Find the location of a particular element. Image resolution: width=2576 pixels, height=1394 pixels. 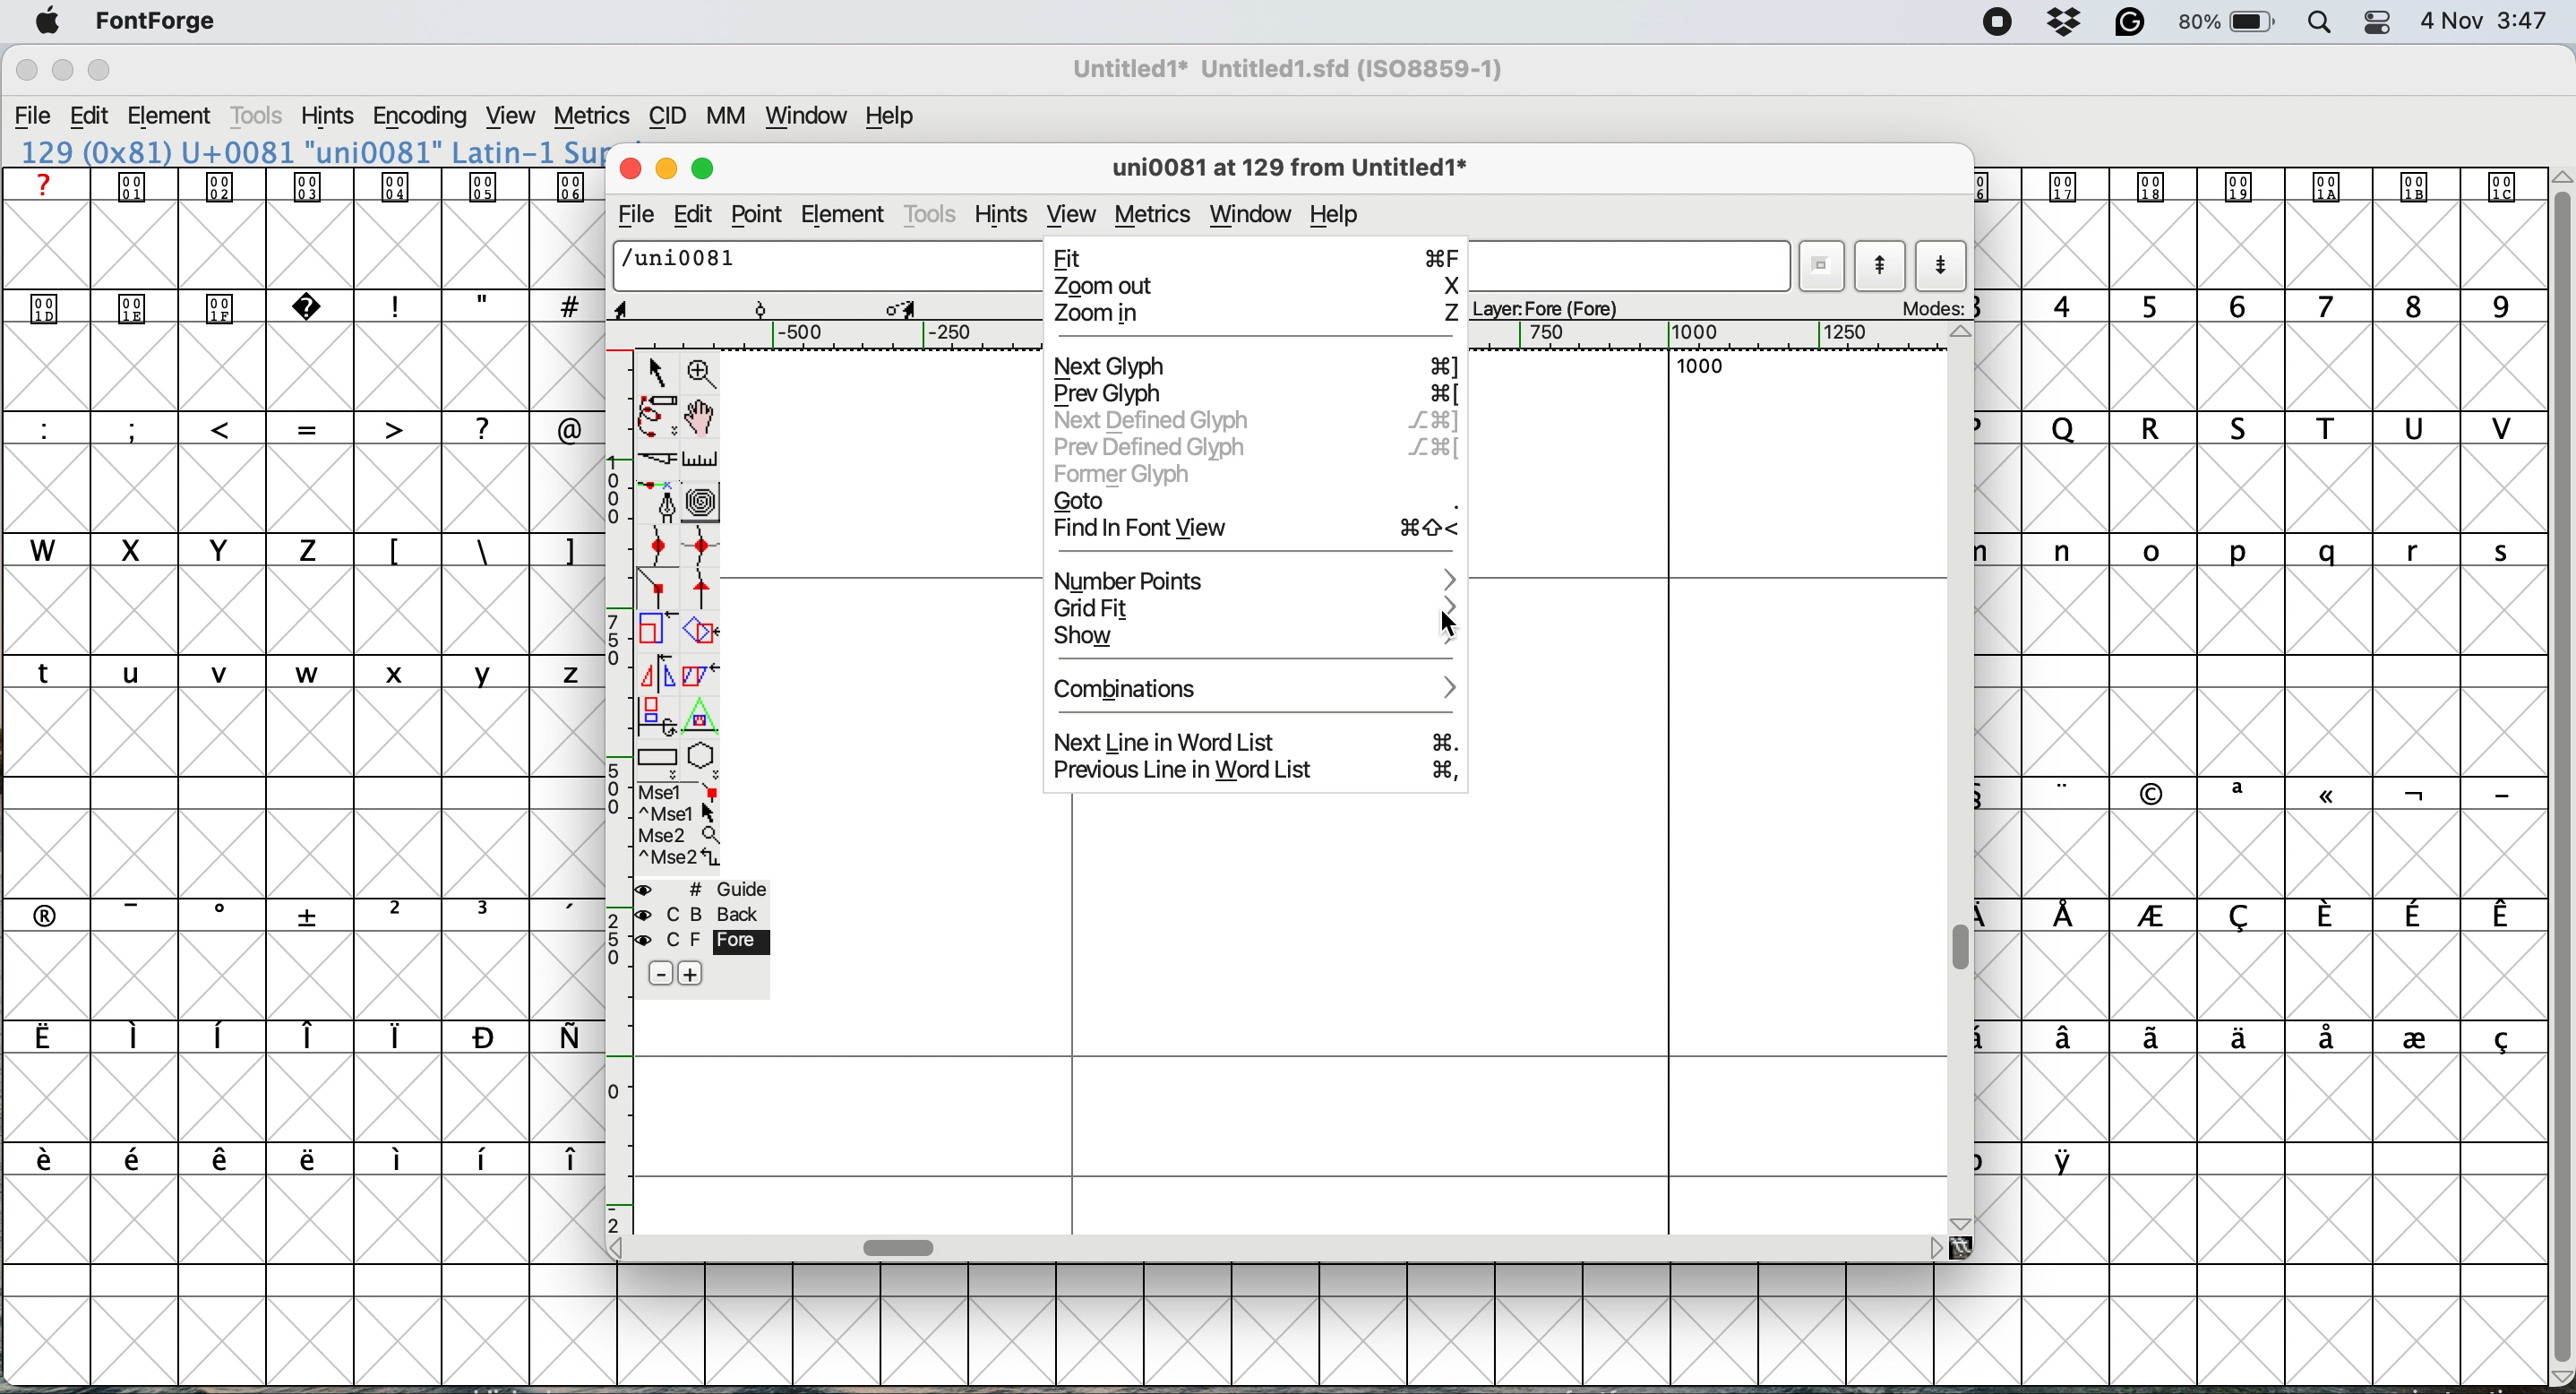

Tools is located at coordinates (260, 115).